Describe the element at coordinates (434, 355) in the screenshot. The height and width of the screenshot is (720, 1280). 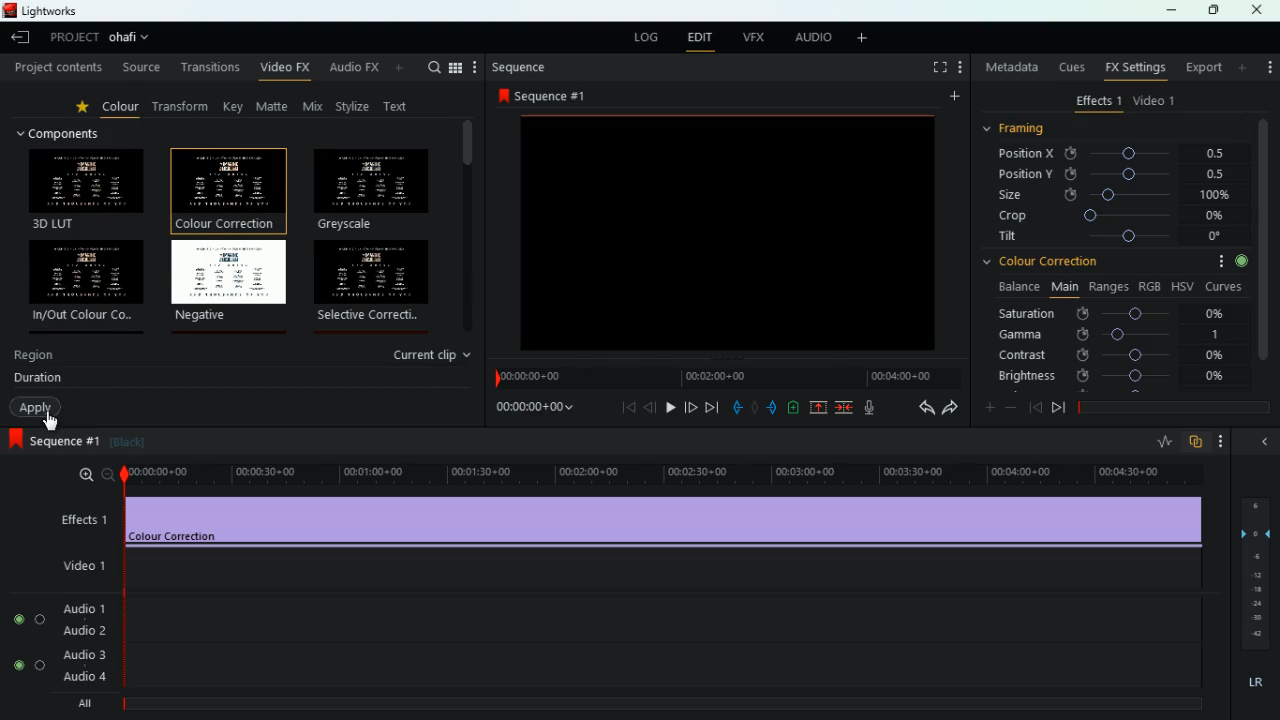
I see `current clip` at that location.